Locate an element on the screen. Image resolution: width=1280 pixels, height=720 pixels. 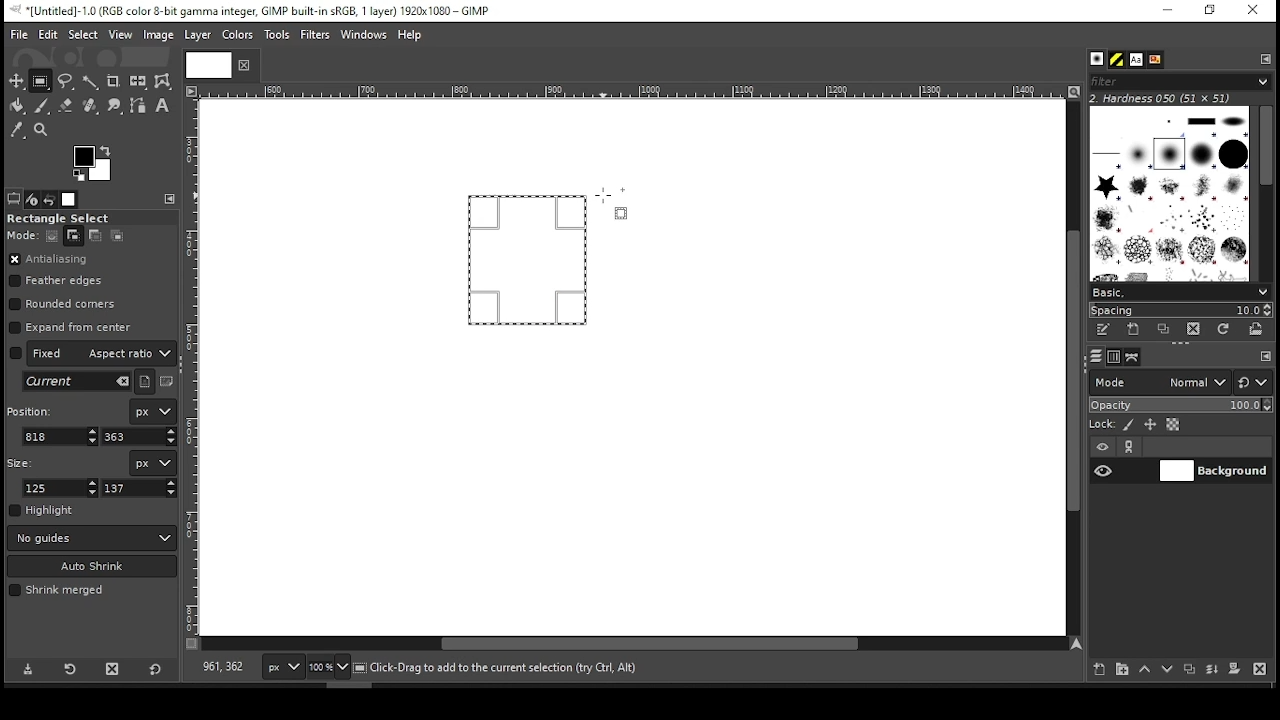
auto shrink is located at coordinates (93, 566).